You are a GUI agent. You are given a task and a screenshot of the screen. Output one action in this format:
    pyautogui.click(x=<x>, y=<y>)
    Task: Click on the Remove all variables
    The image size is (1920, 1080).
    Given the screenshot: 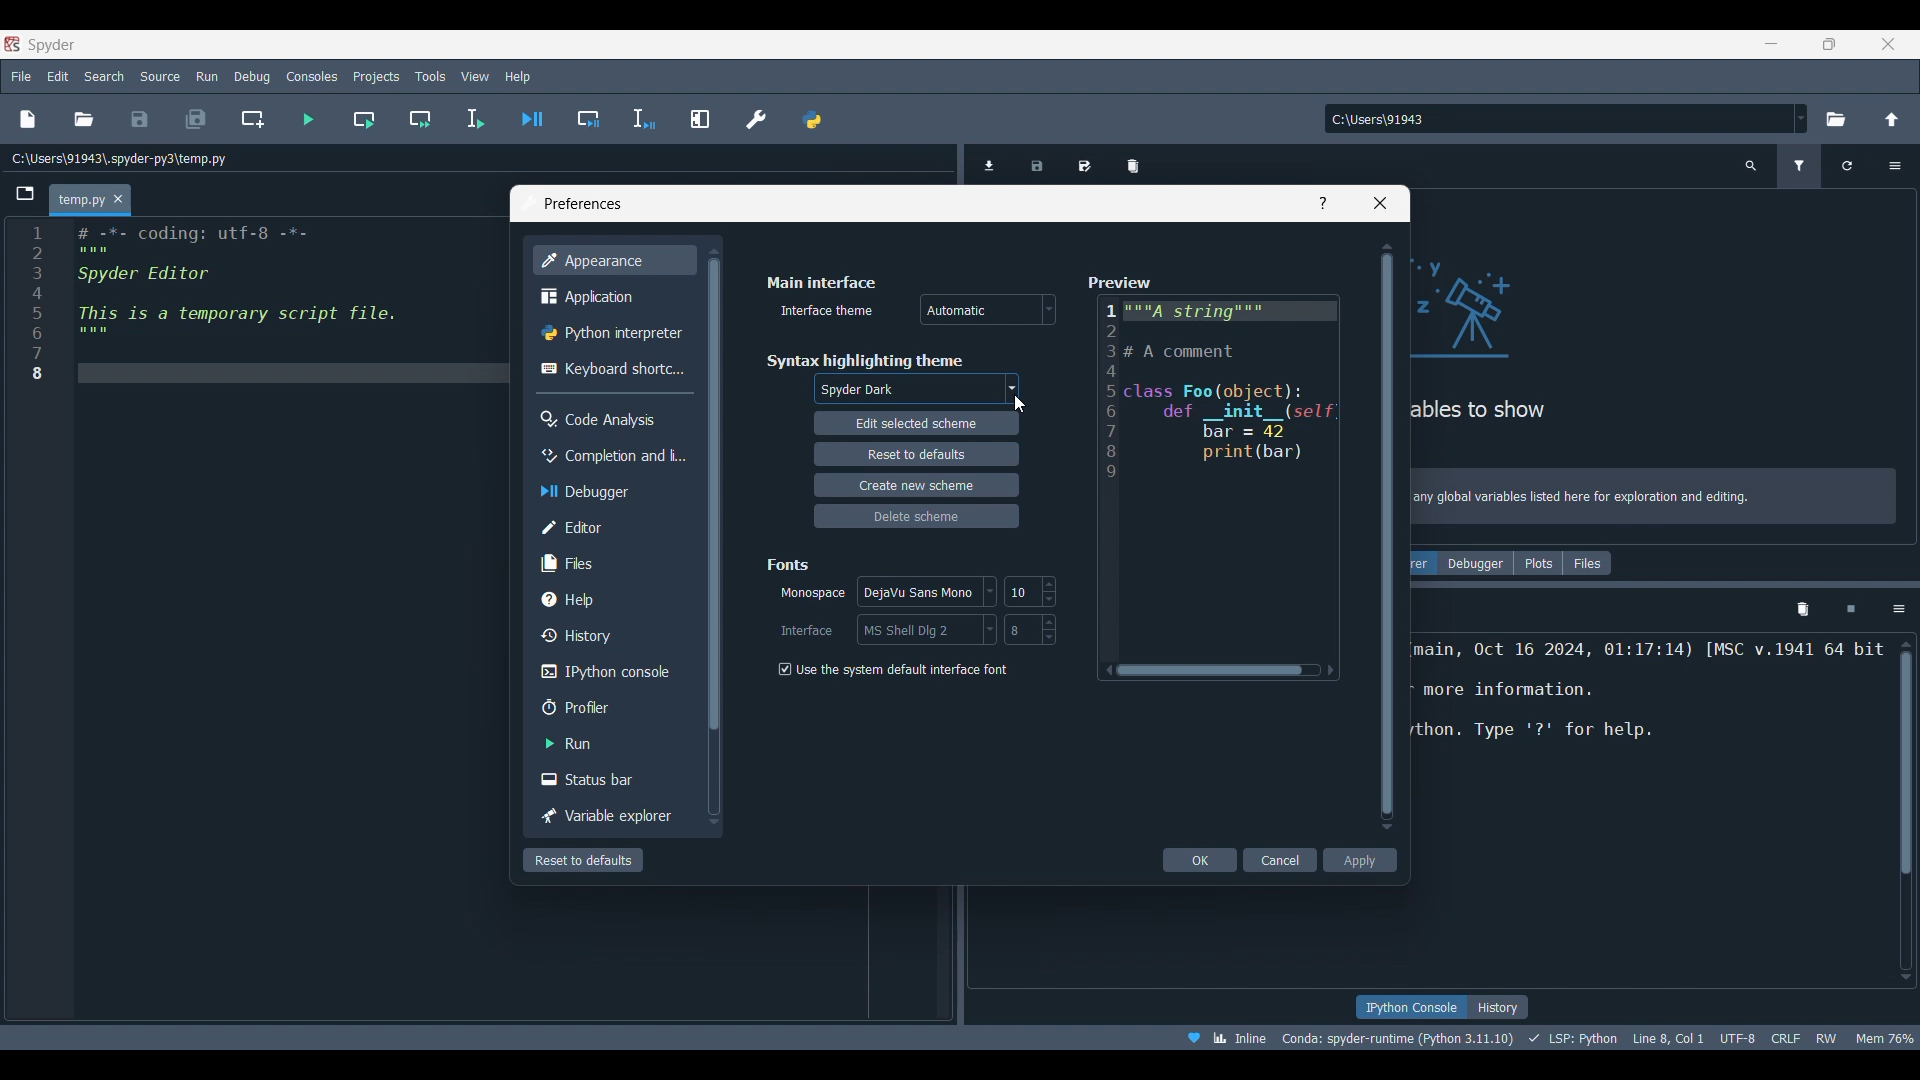 What is the action you would take?
    pyautogui.click(x=1133, y=161)
    